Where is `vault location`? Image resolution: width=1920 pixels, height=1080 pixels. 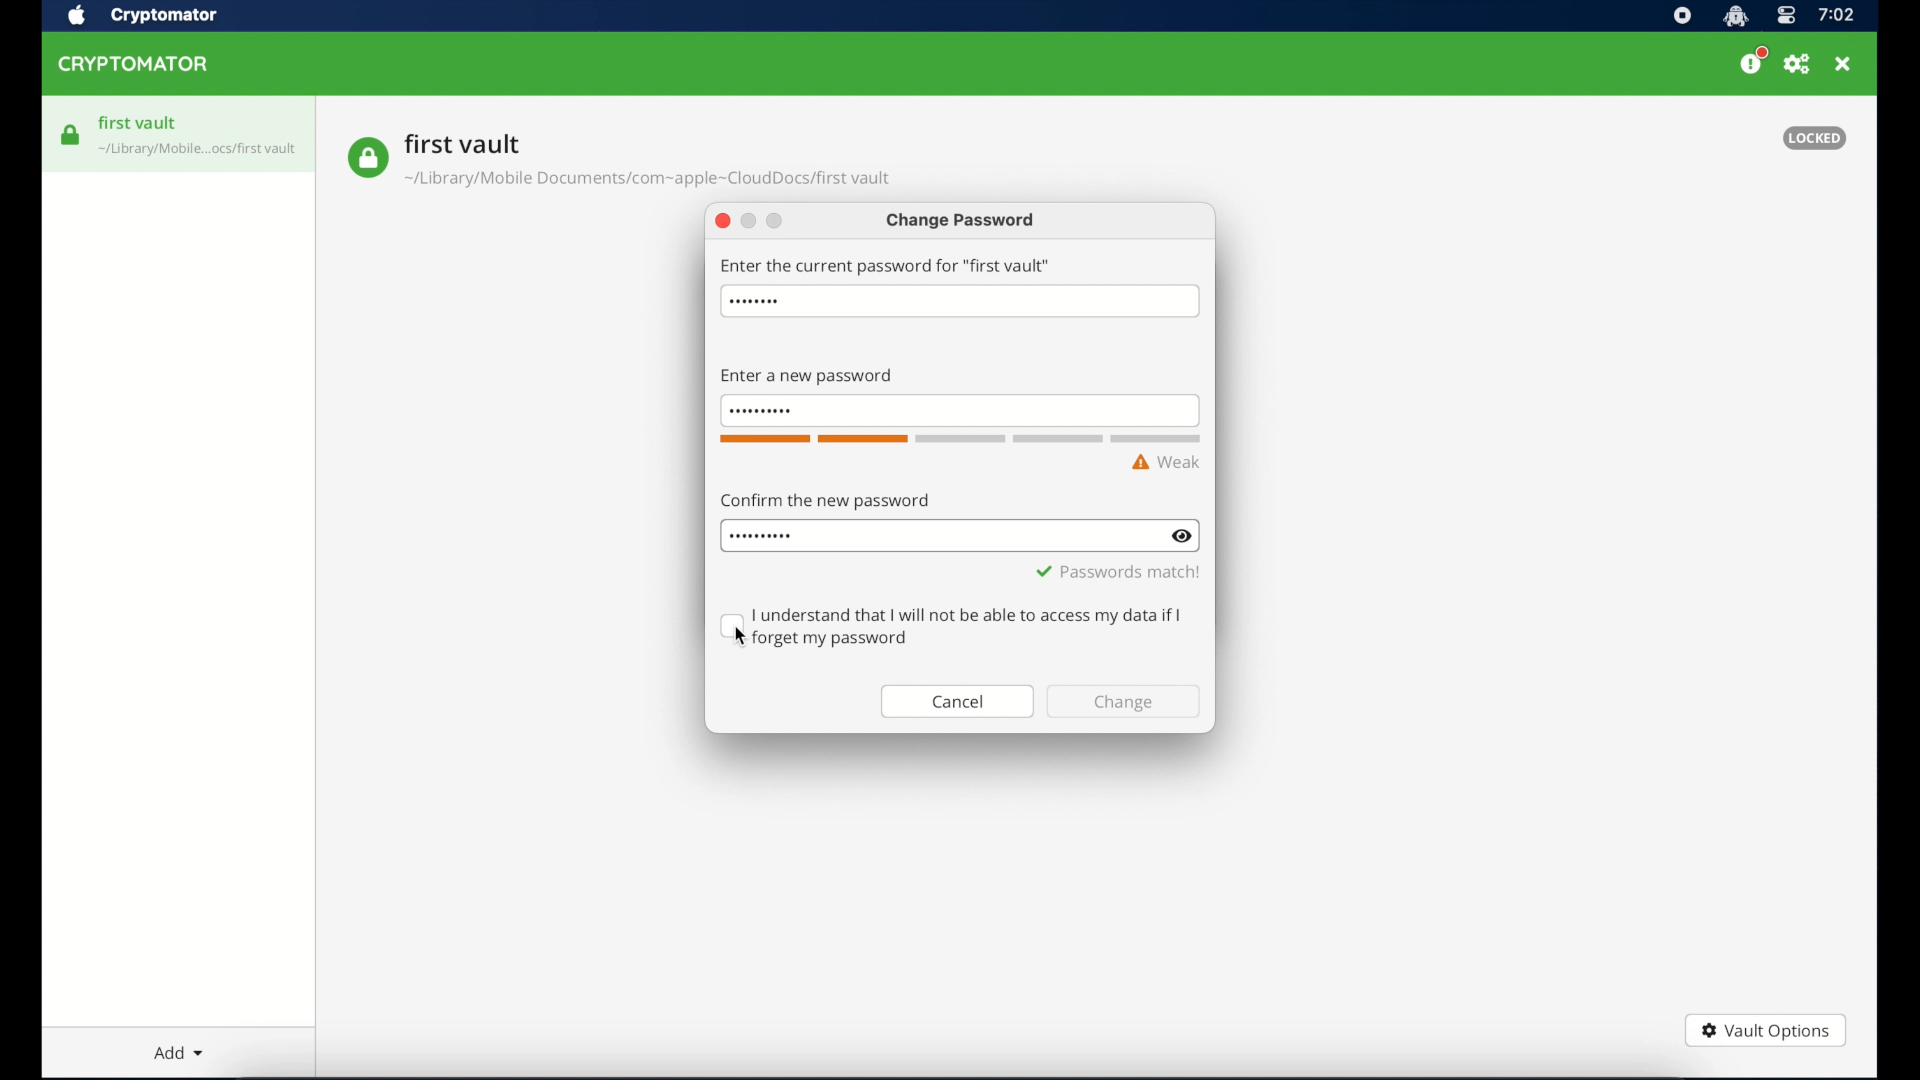
vault location is located at coordinates (650, 182).